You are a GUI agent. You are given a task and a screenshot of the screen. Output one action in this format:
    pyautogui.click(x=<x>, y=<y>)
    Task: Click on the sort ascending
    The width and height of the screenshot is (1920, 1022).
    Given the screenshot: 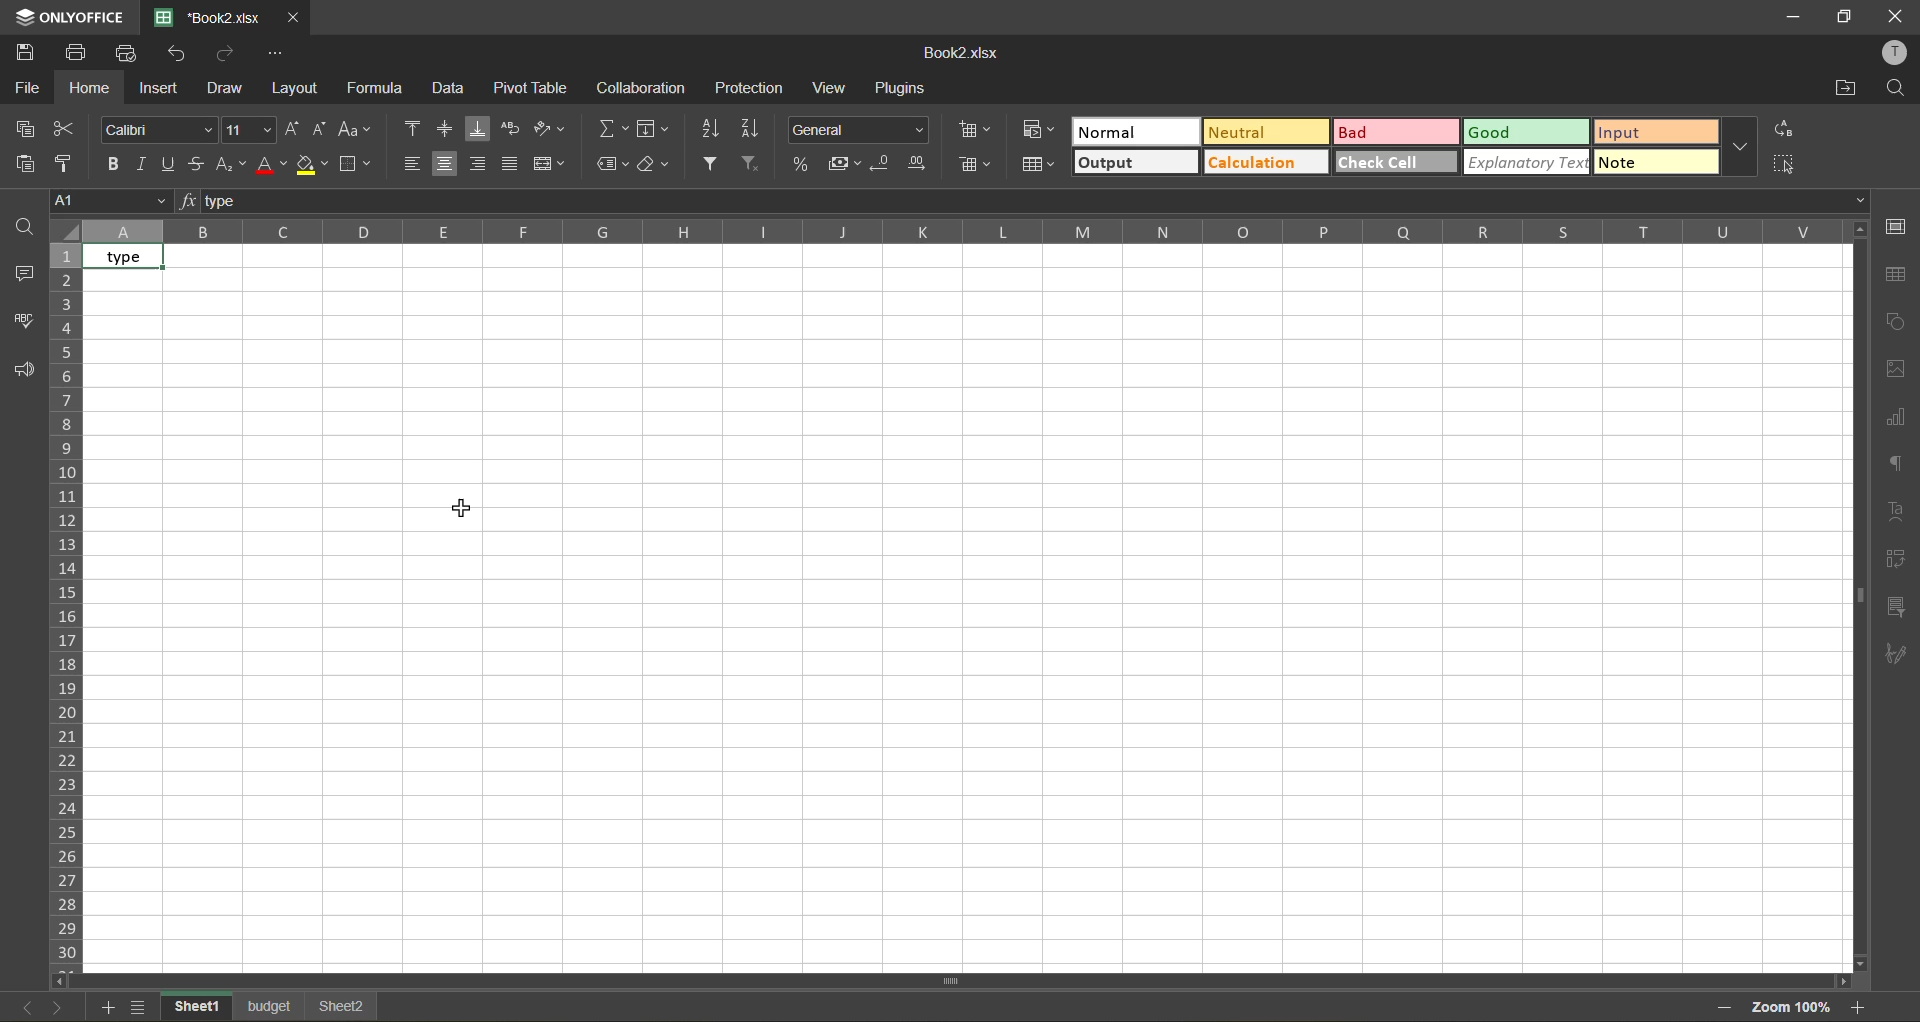 What is the action you would take?
    pyautogui.click(x=714, y=129)
    